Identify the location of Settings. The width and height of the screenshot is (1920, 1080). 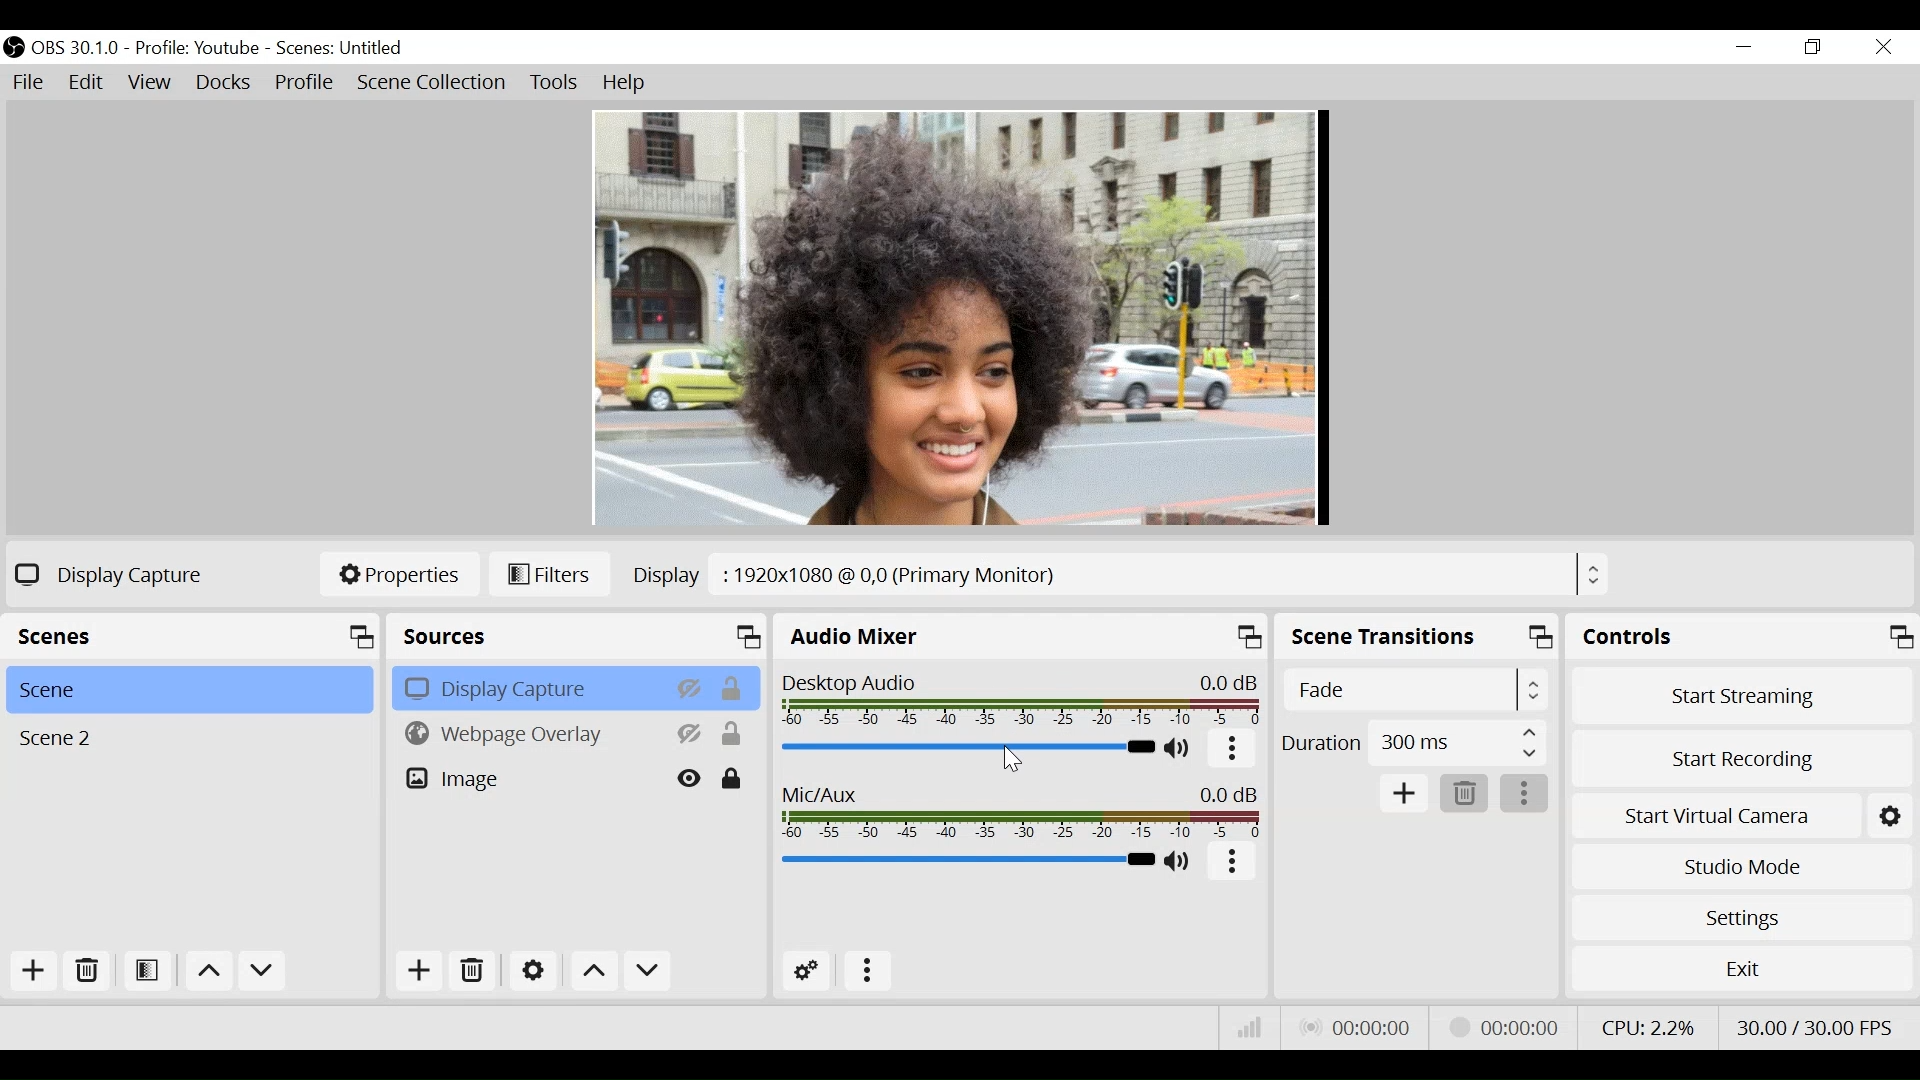
(1892, 815).